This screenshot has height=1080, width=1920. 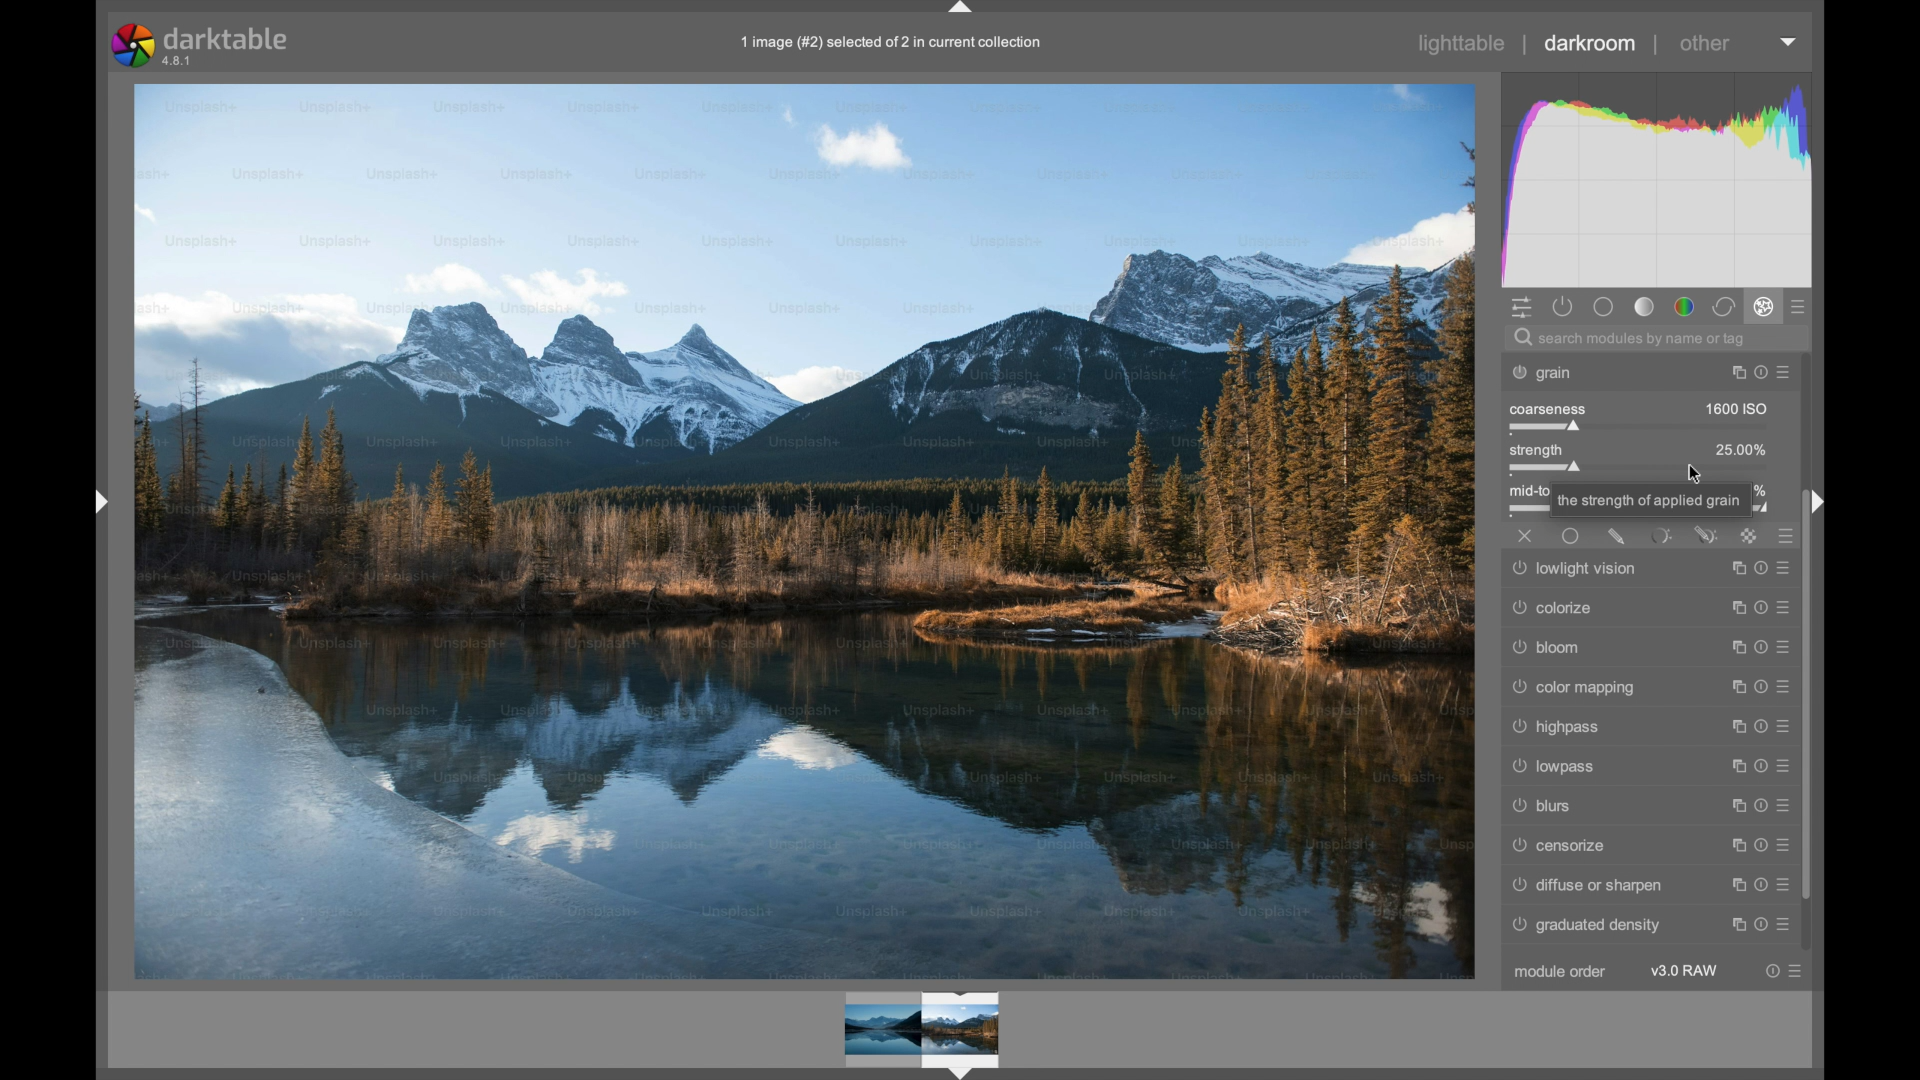 I want to click on reset parameters, so click(x=1761, y=806).